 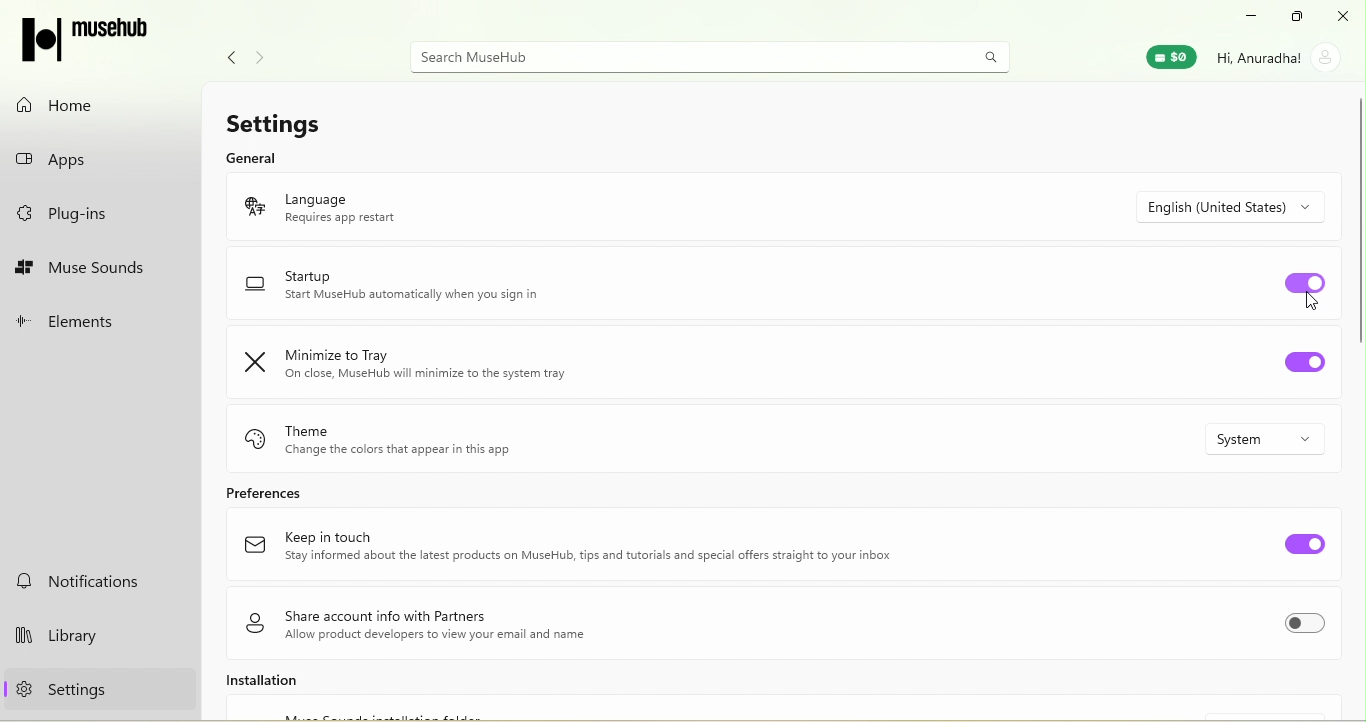 I want to click on maximize, so click(x=1298, y=15).